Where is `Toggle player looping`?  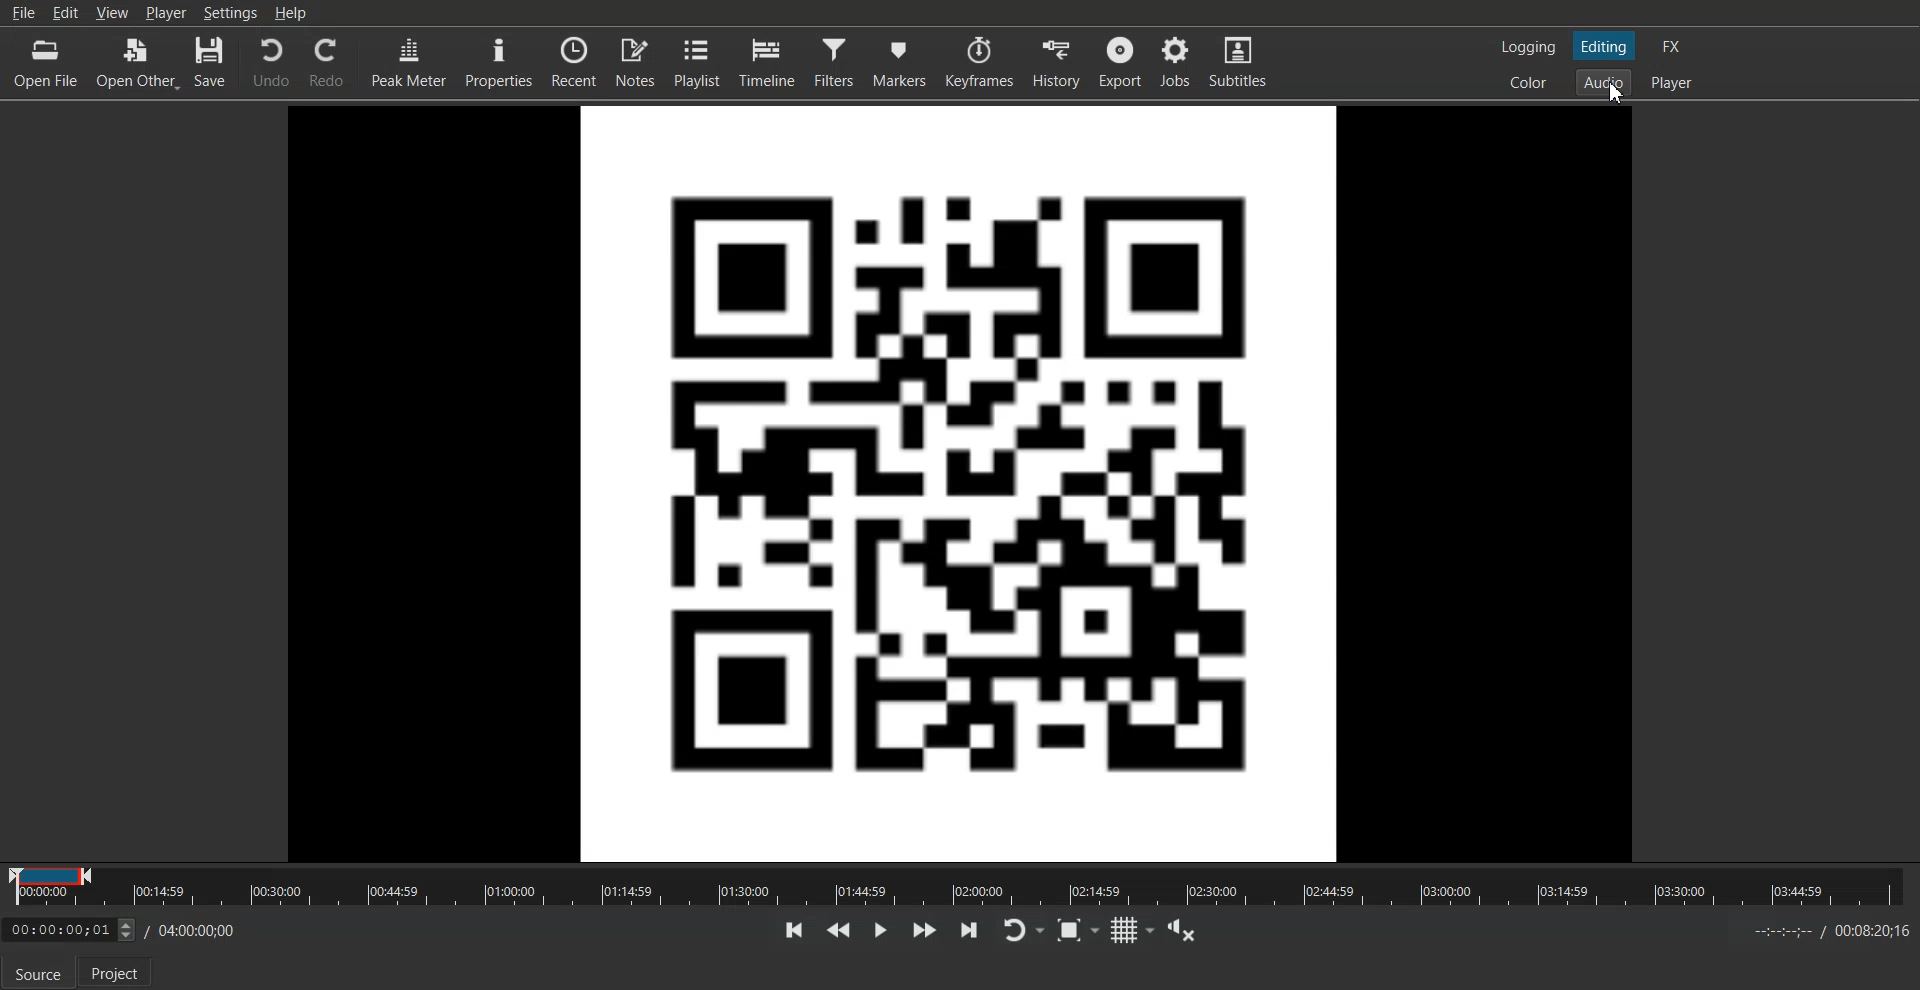 Toggle player looping is located at coordinates (1022, 929).